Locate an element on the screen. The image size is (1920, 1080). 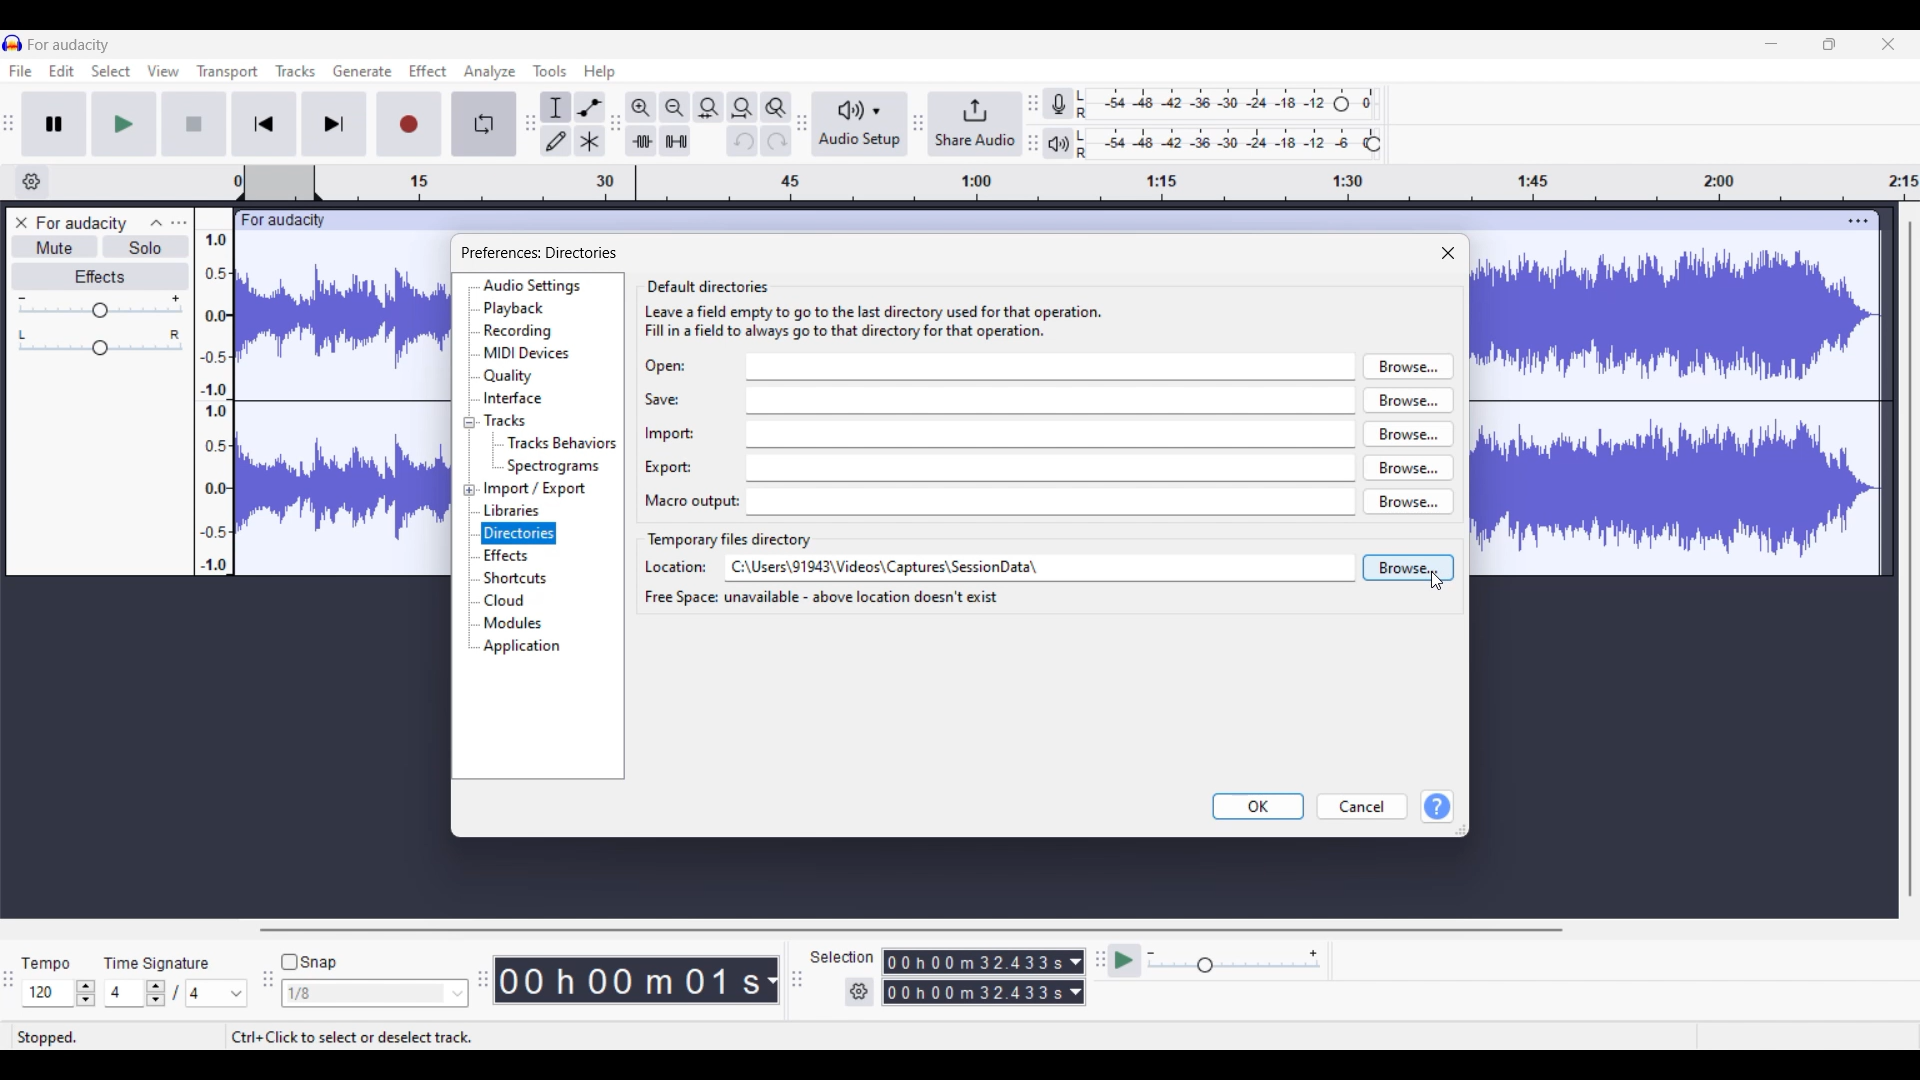
Timeline options is located at coordinates (32, 182).